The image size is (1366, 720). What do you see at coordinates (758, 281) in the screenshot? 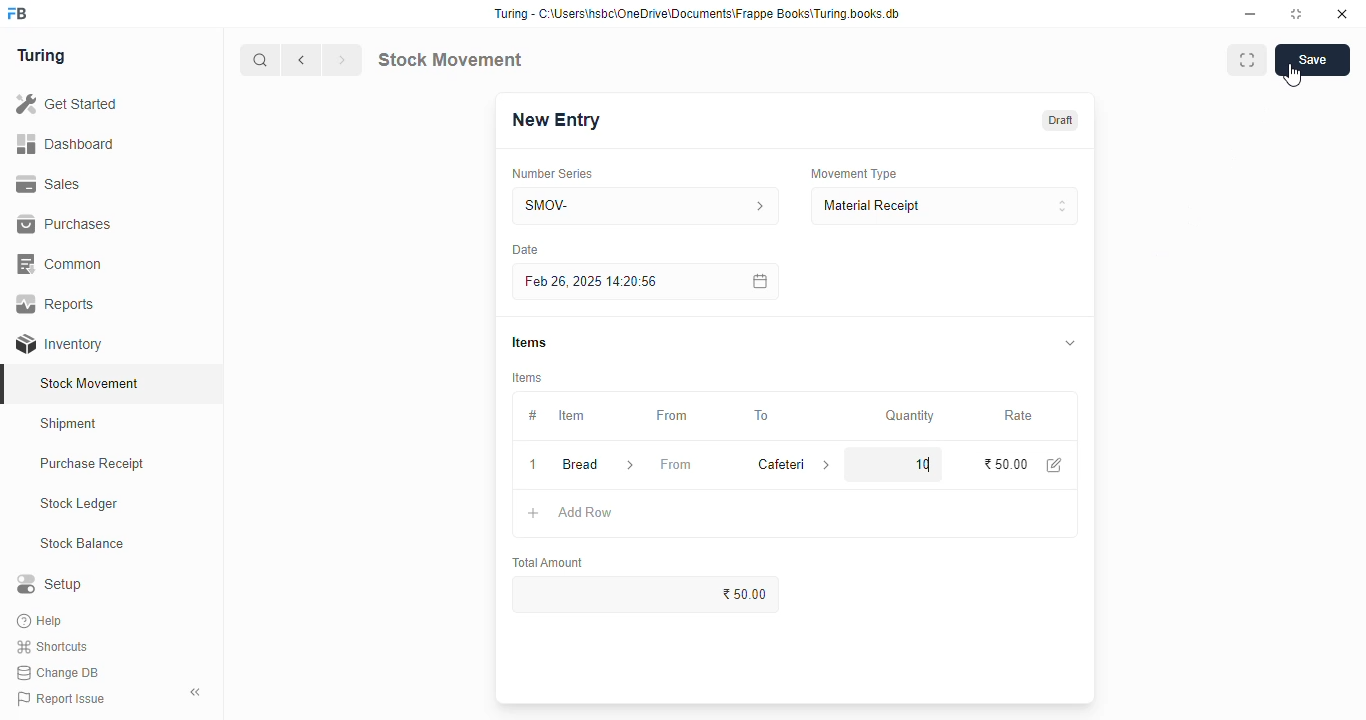
I see `calendar` at bounding box center [758, 281].